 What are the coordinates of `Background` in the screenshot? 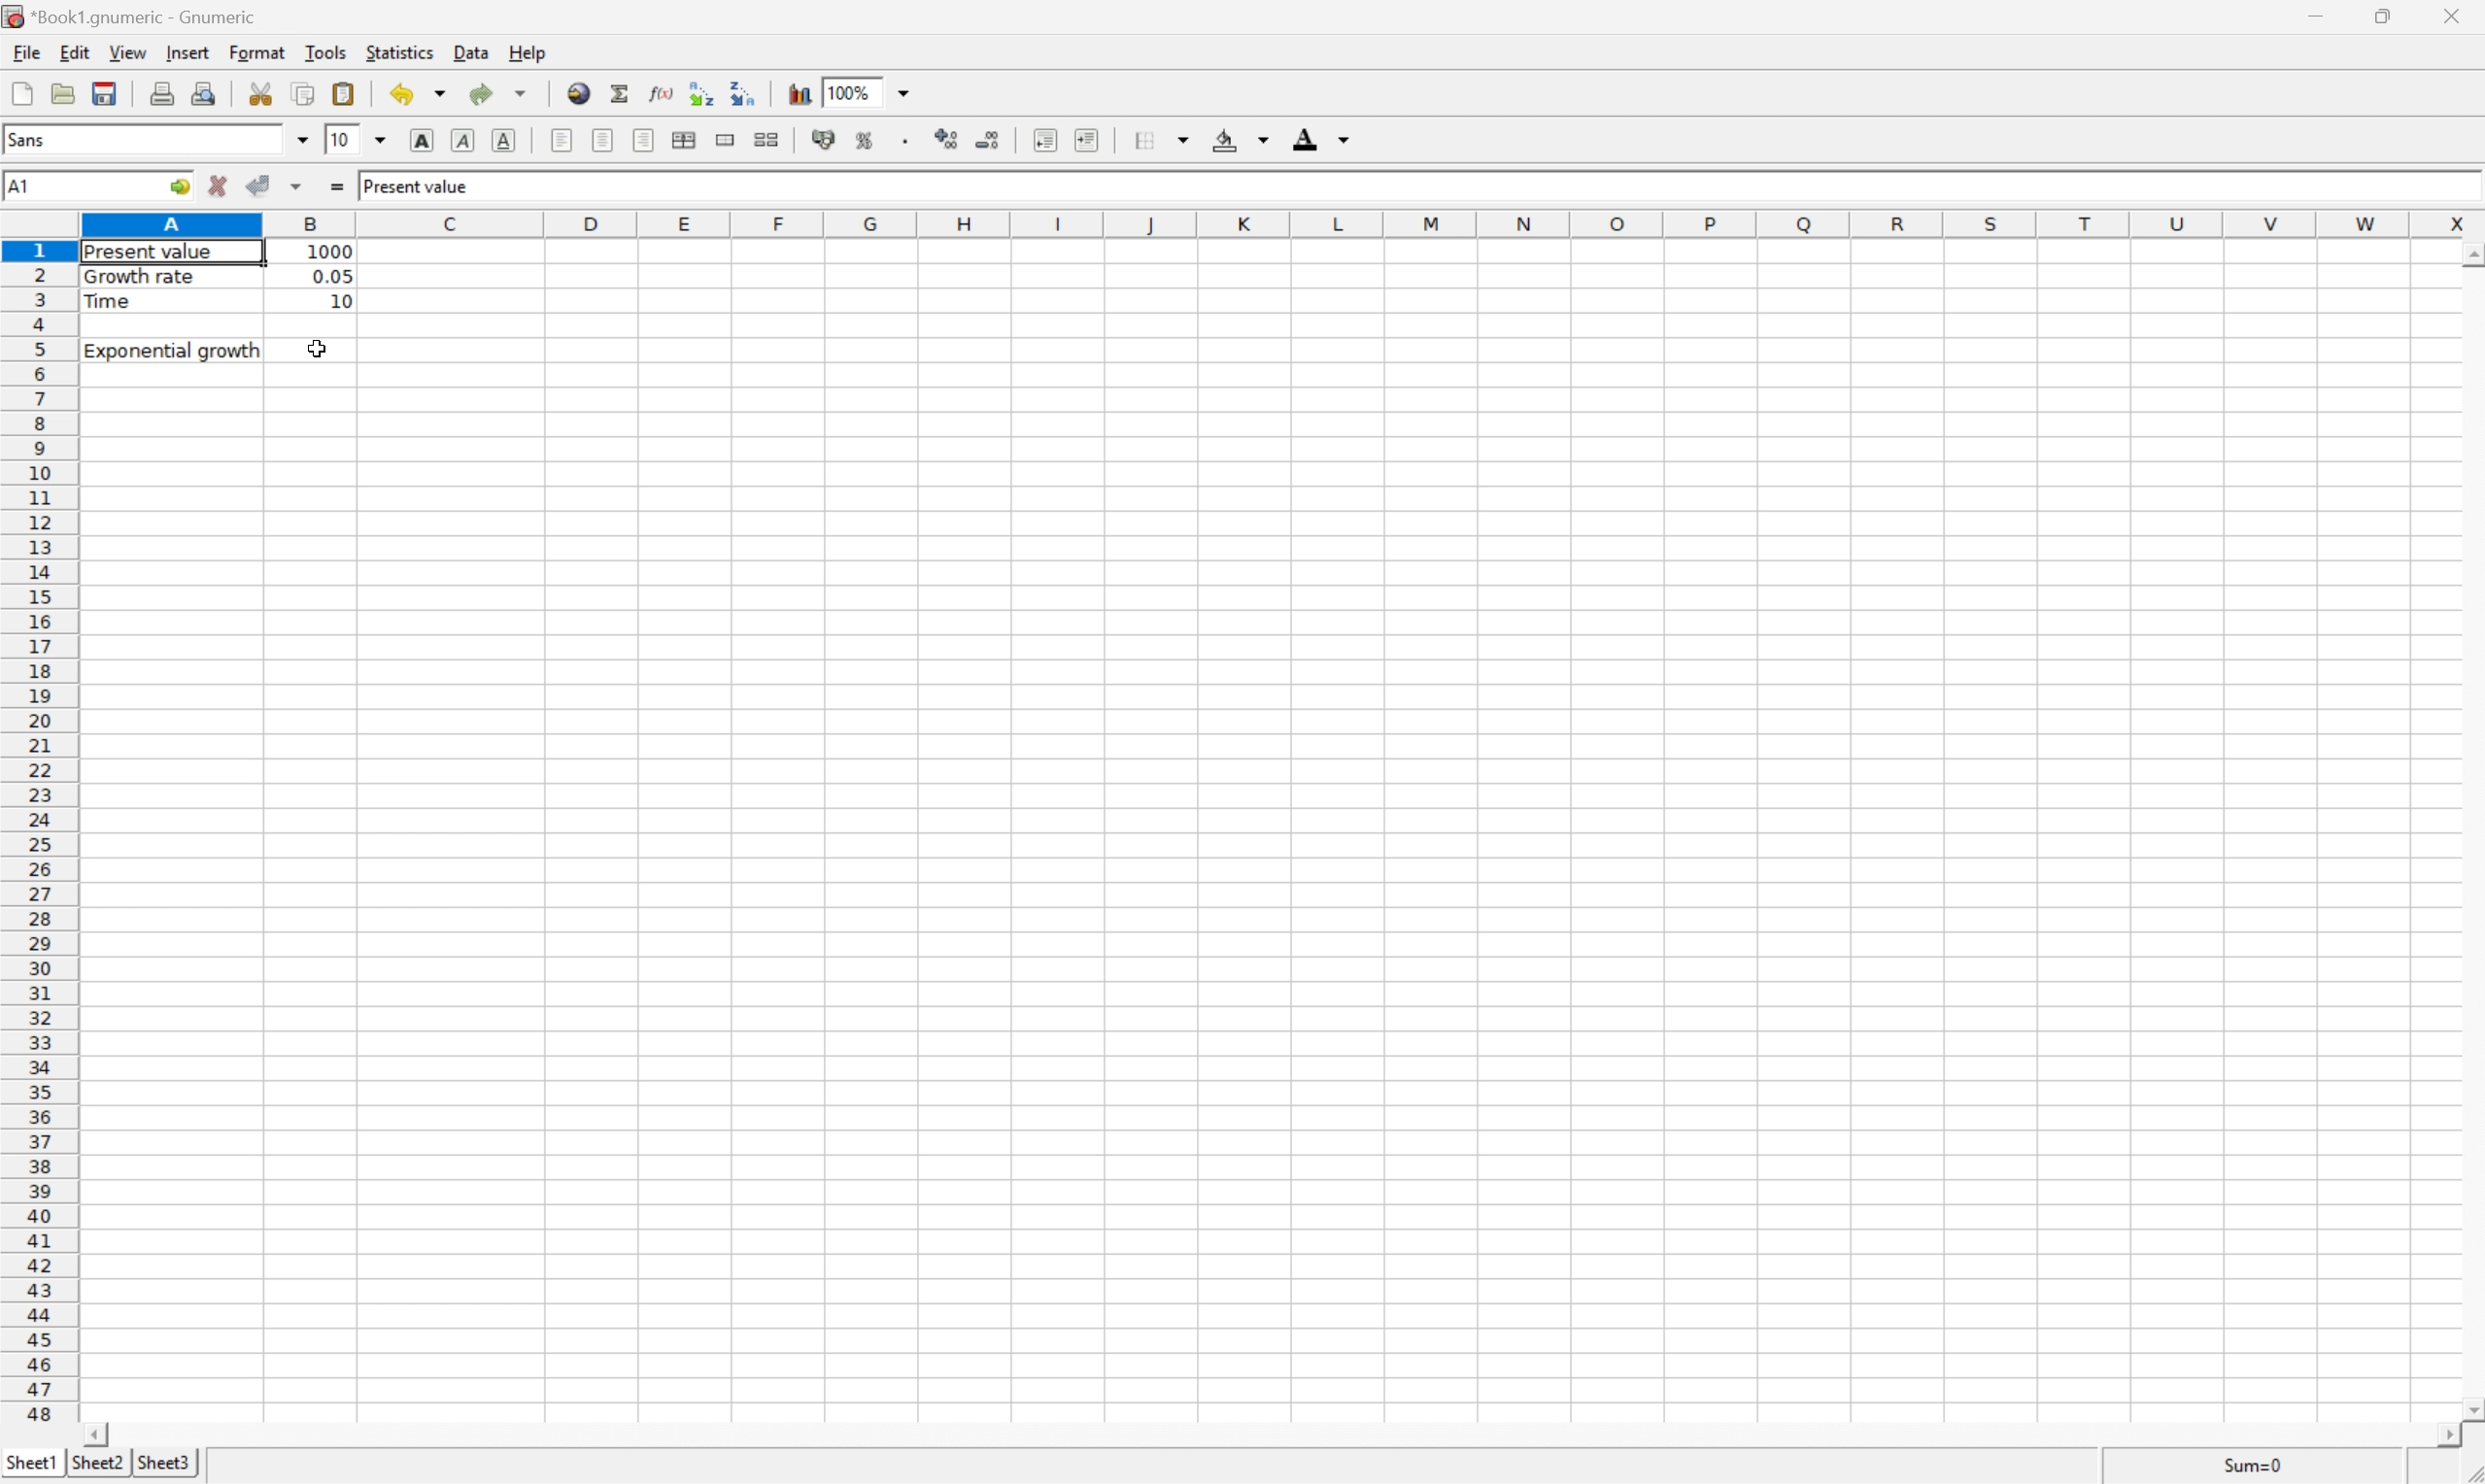 It's located at (1236, 139).